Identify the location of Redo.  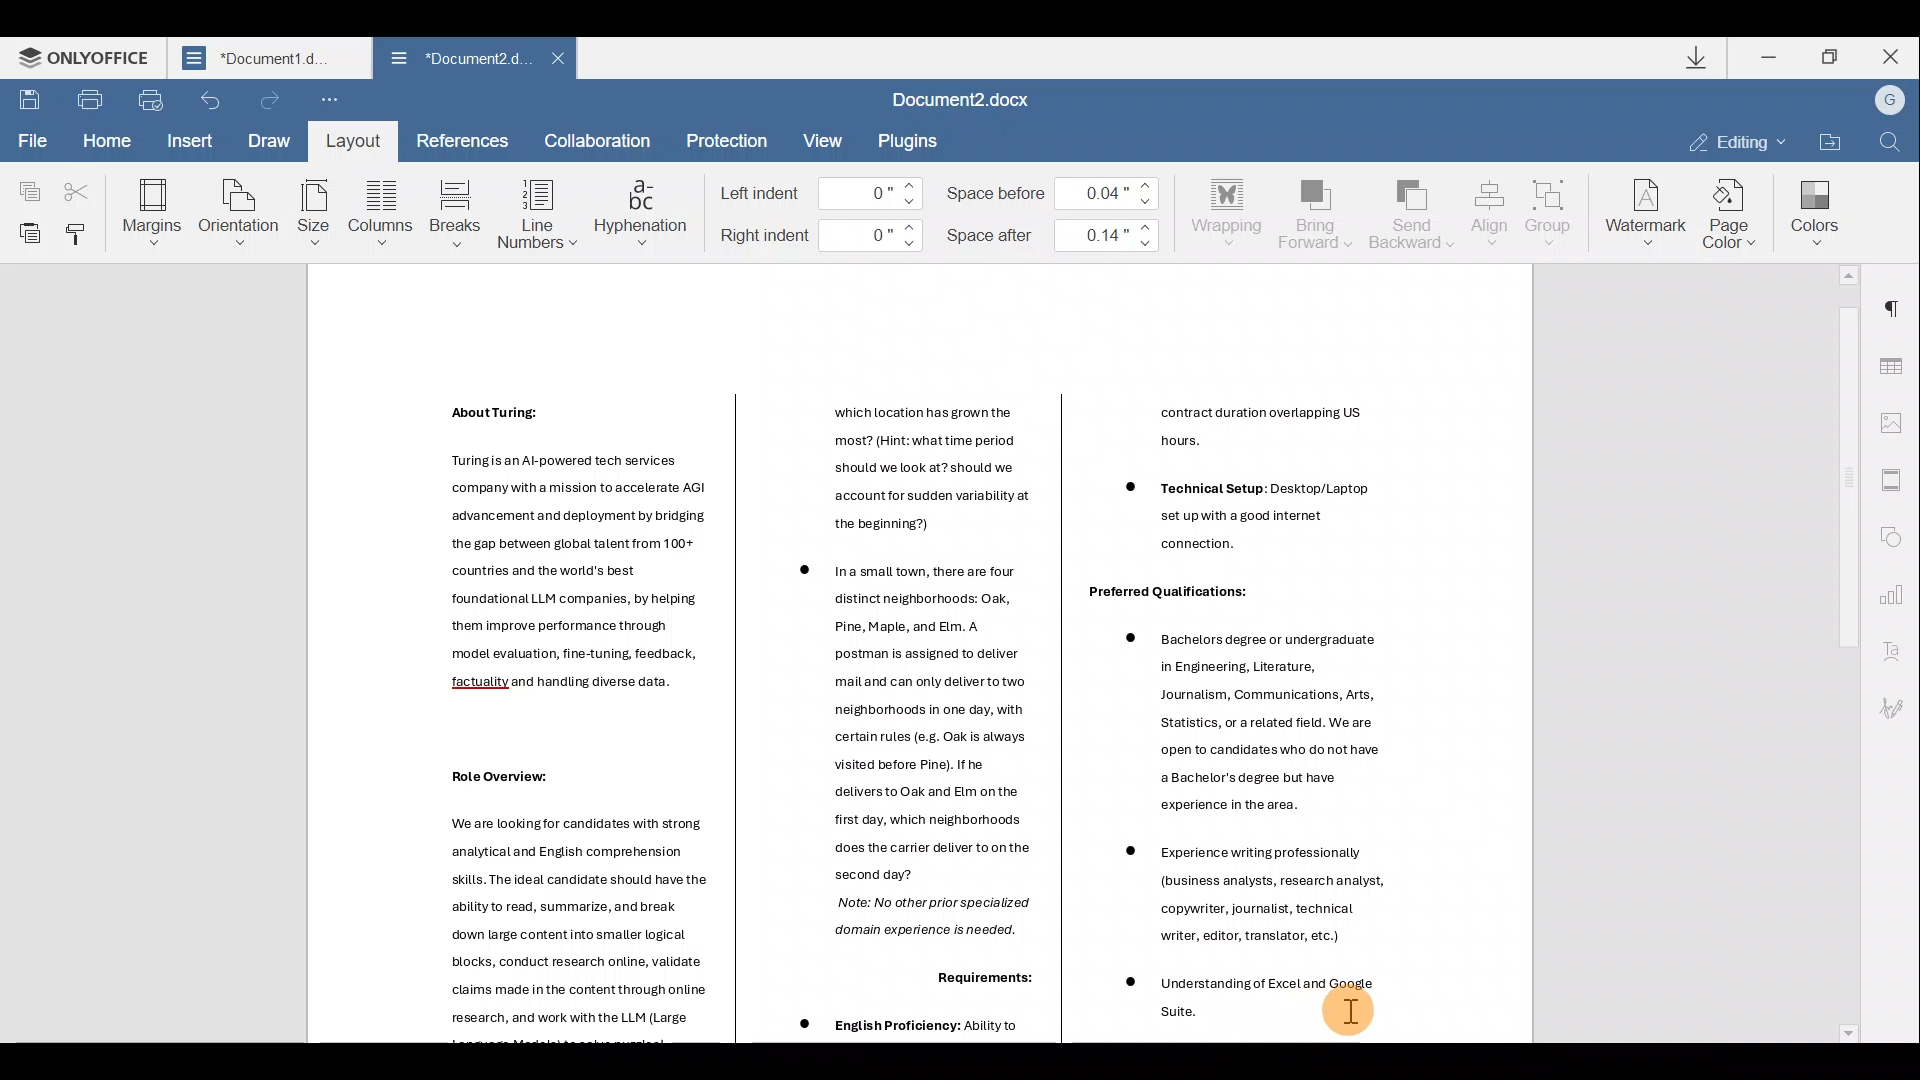
(272, 101).